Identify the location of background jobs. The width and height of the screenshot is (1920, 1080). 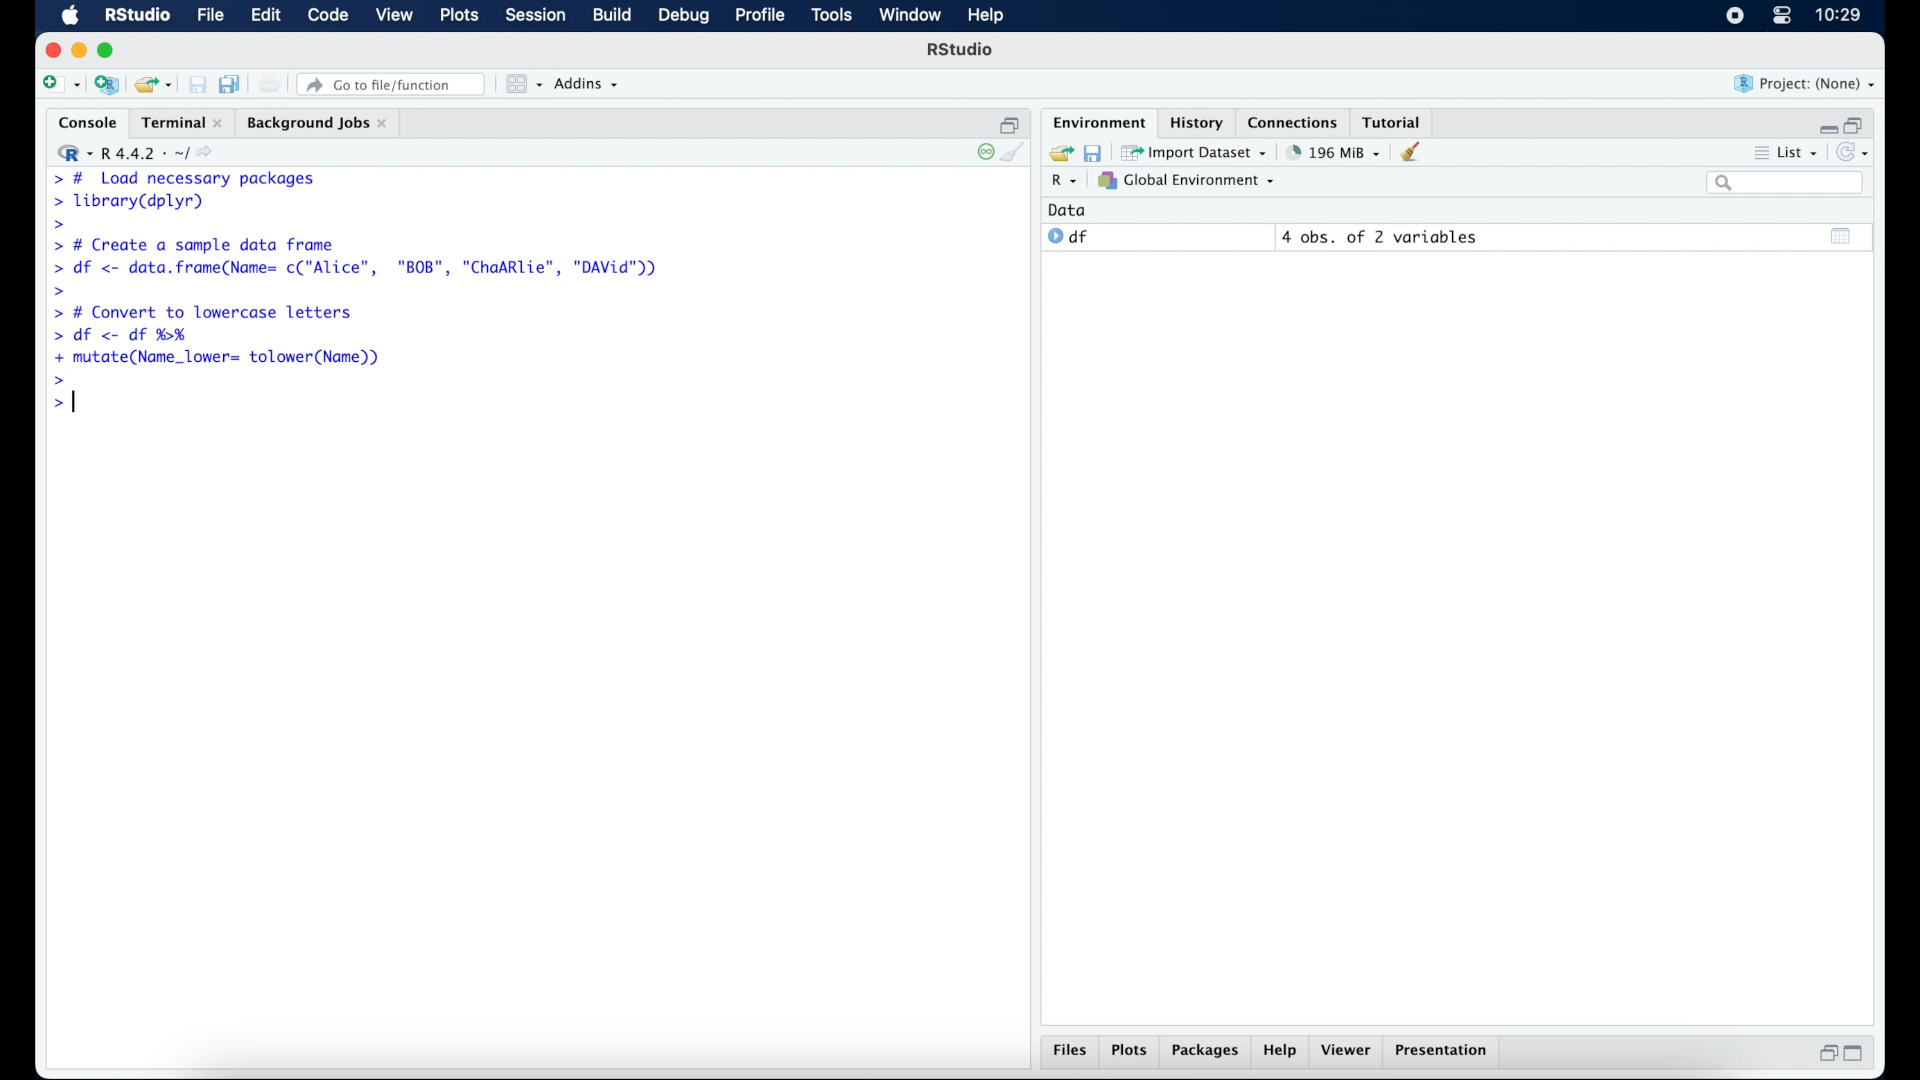
(317, 123).